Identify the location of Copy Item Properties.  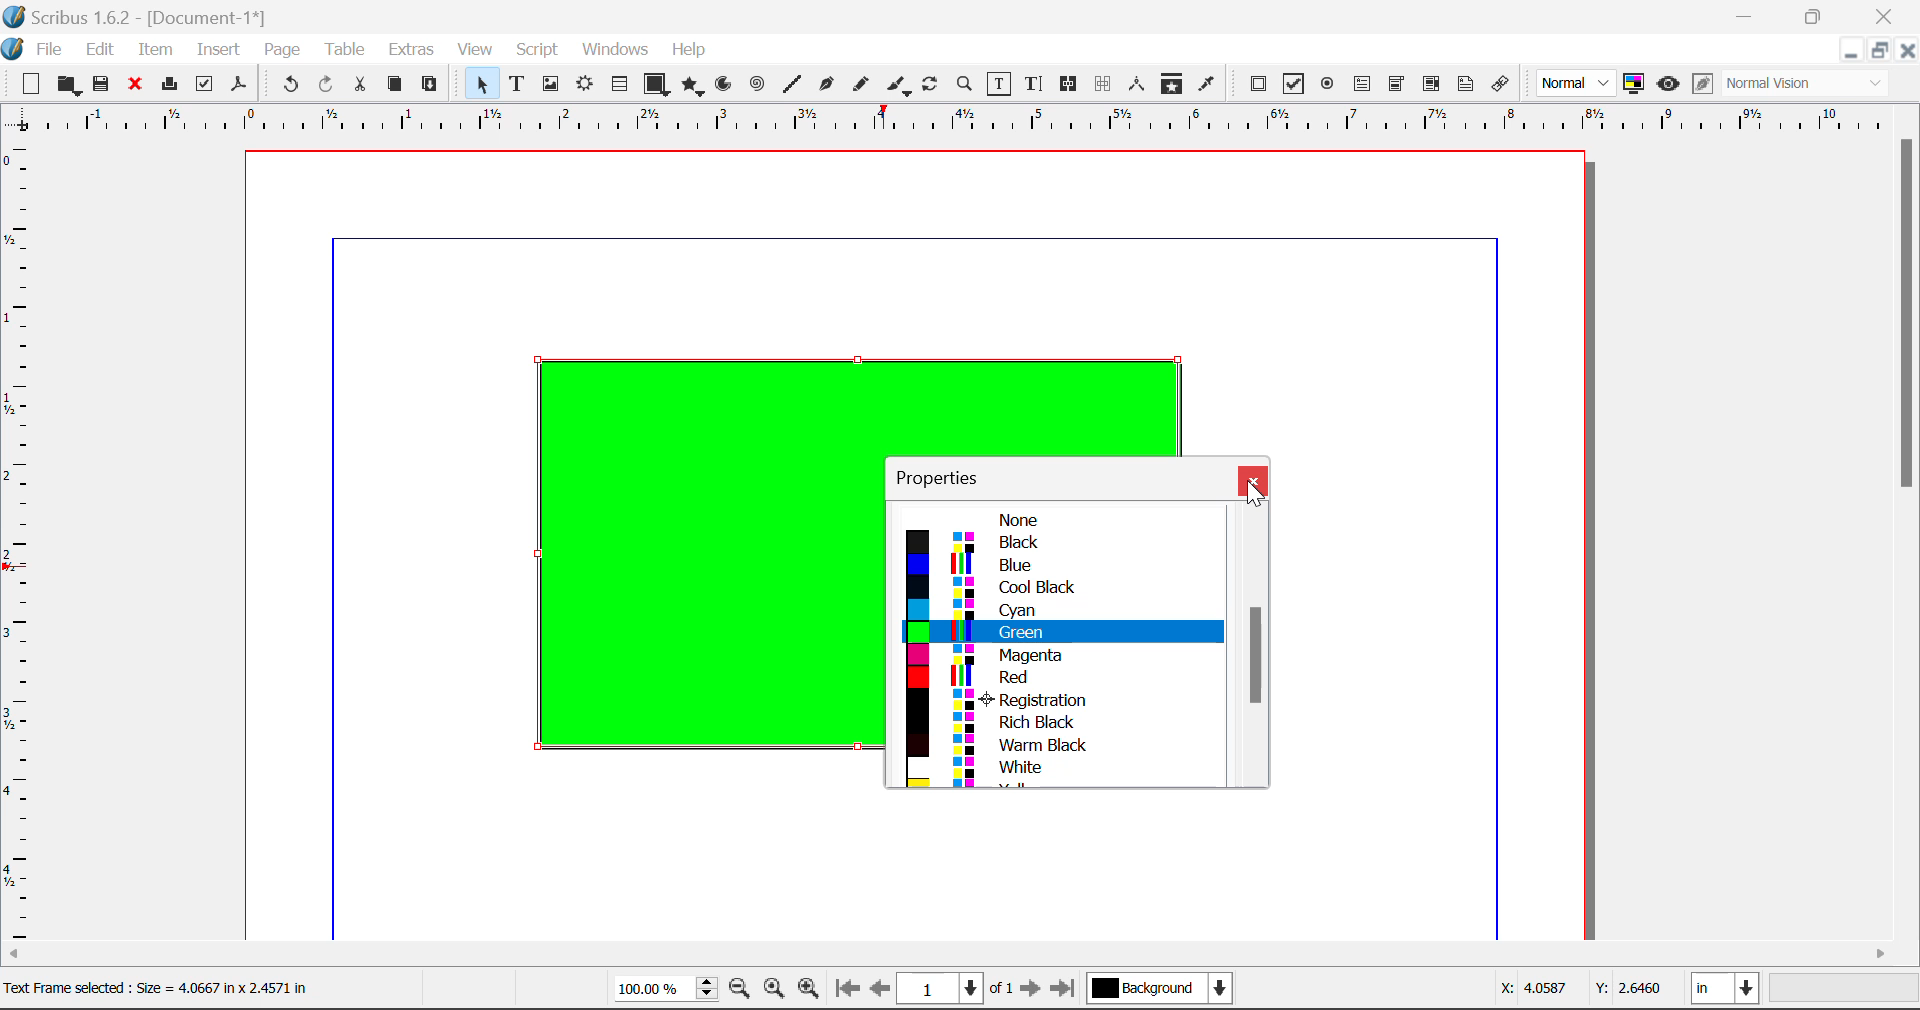
(1171, 84).